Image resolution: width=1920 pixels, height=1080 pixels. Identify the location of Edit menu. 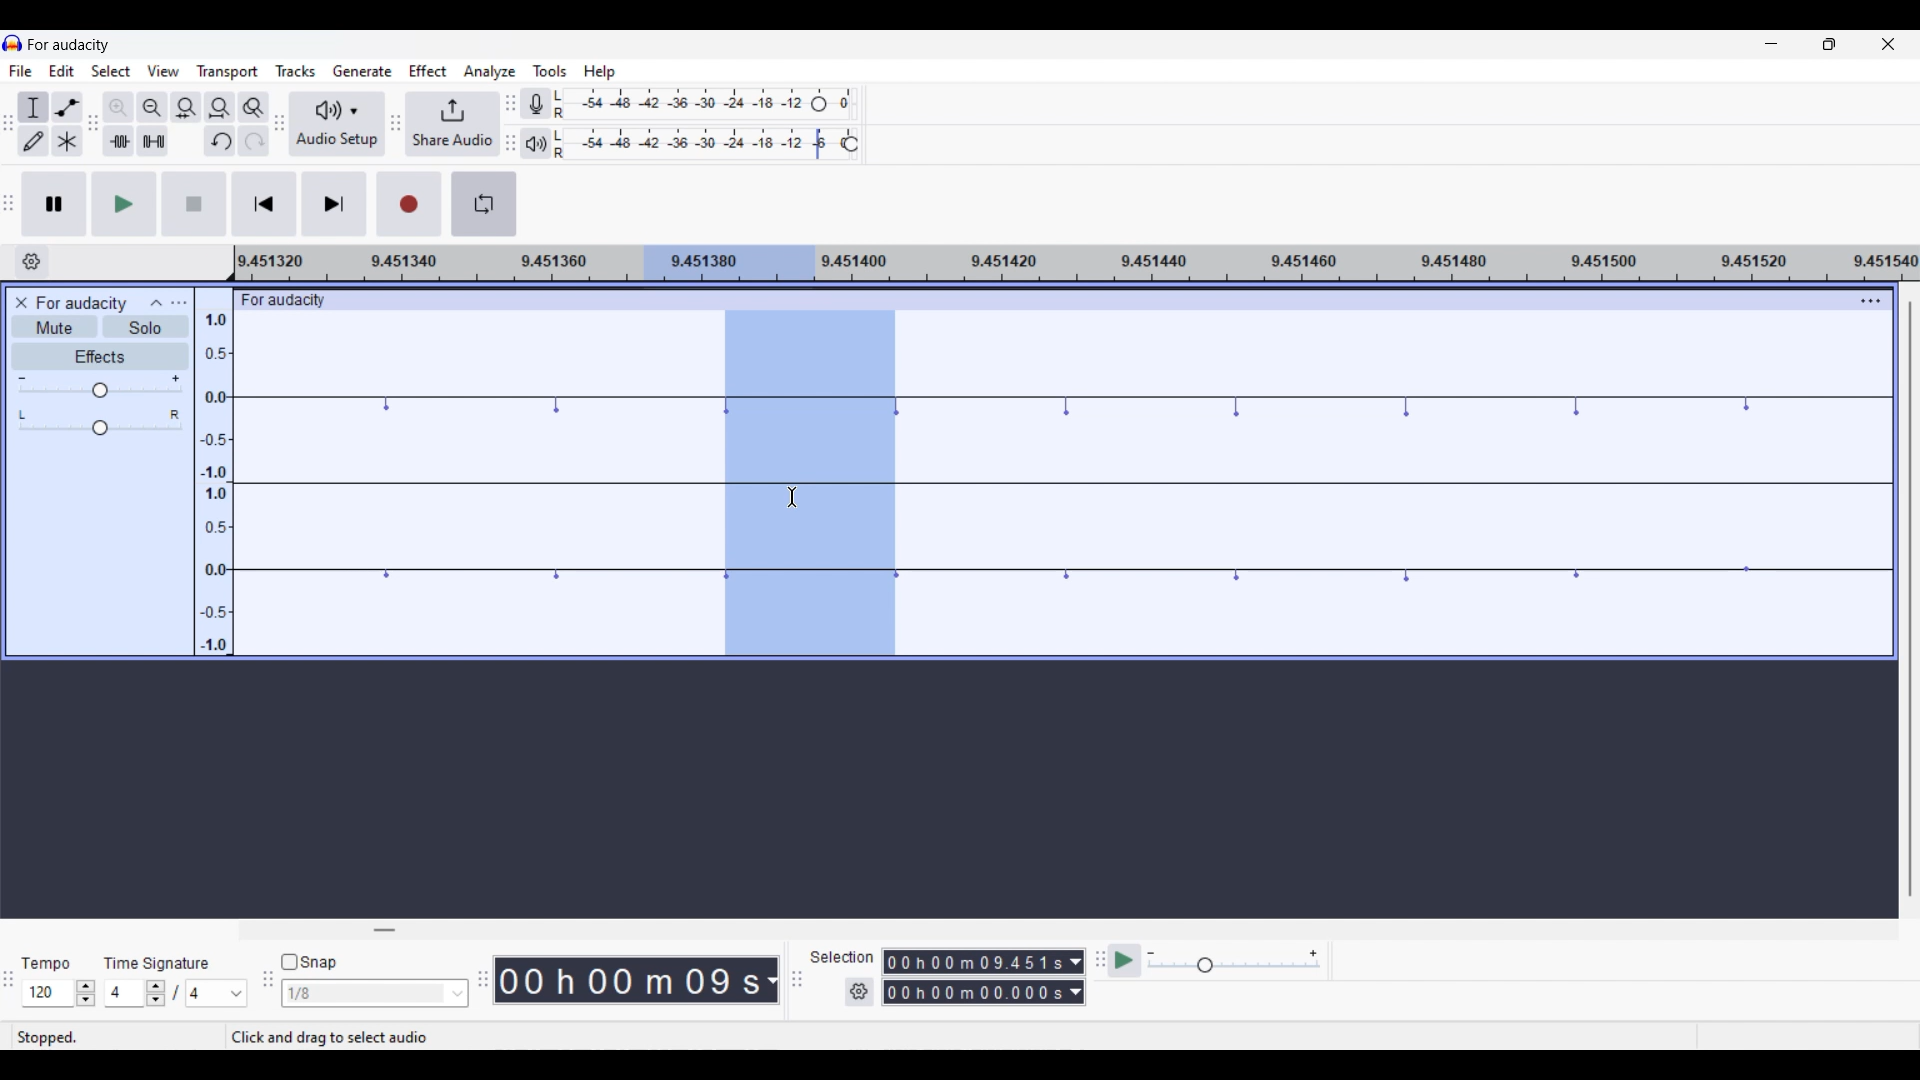
(61, 70).